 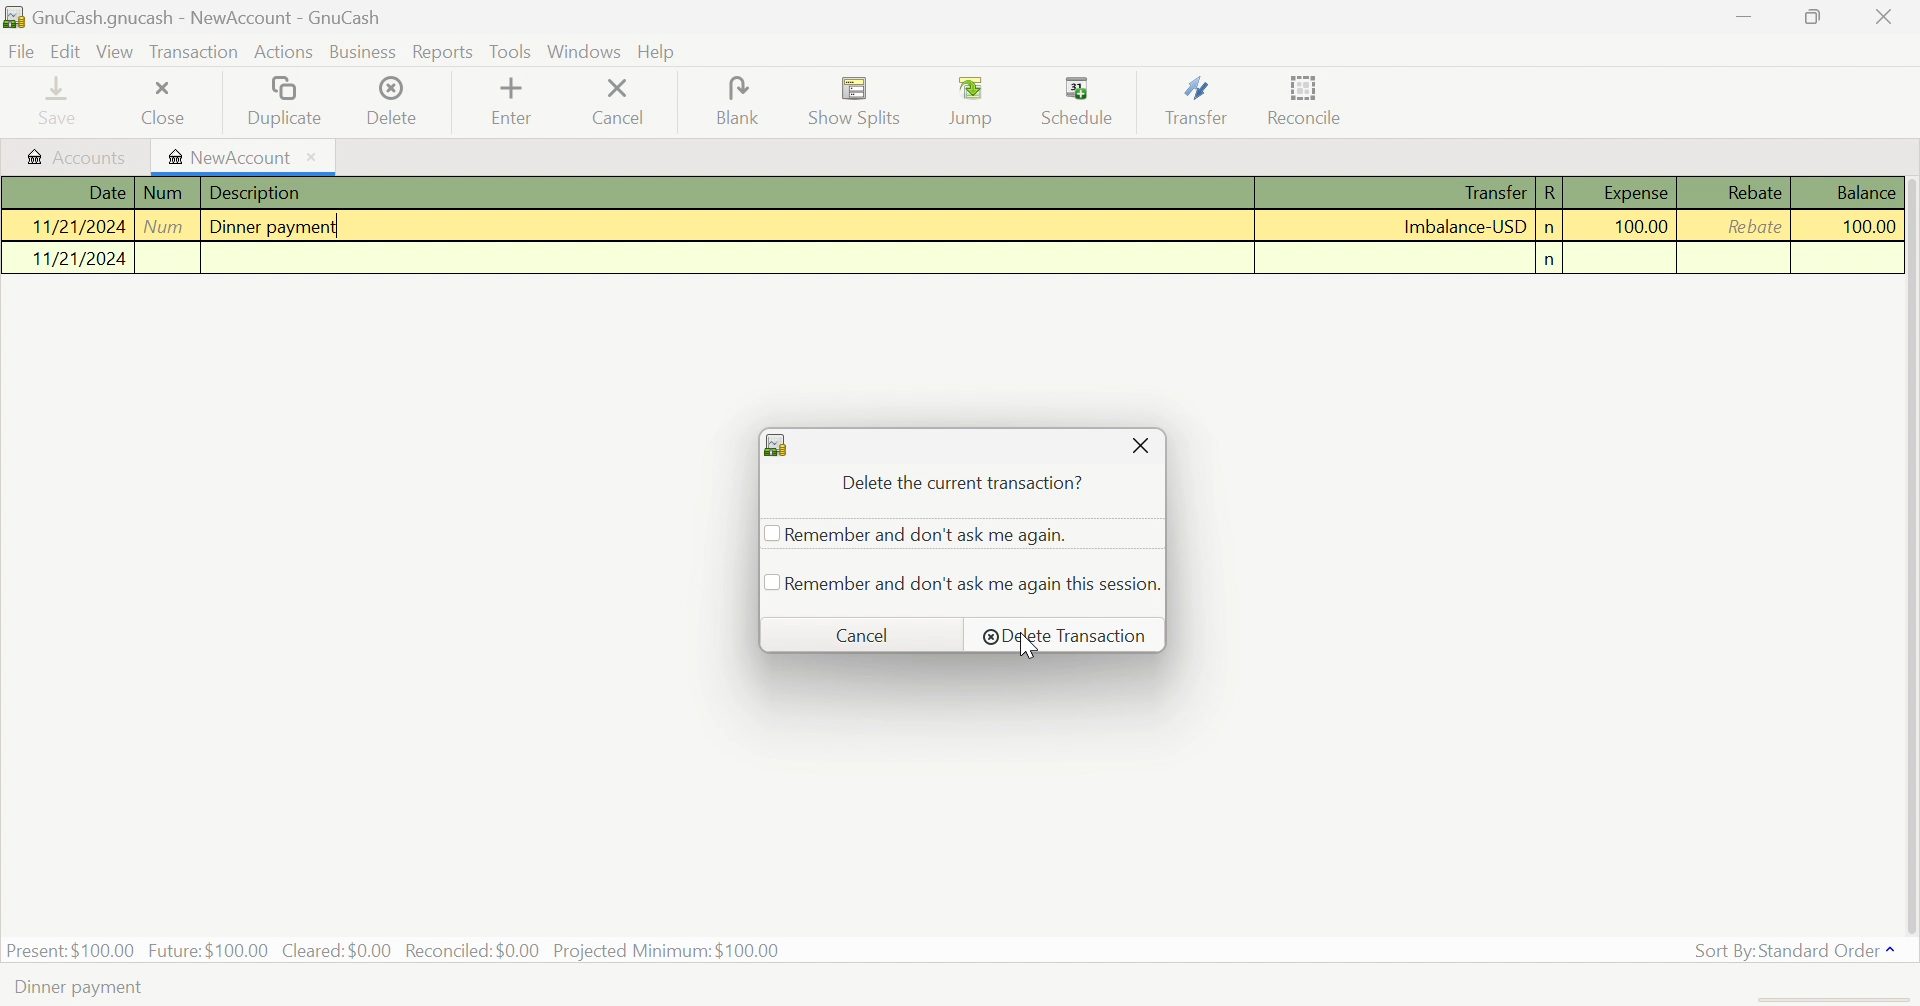 What do you see at coordinates (74, 992) in the screenshot?
I see `Dinner Payment` at bounding box center [74, 992].